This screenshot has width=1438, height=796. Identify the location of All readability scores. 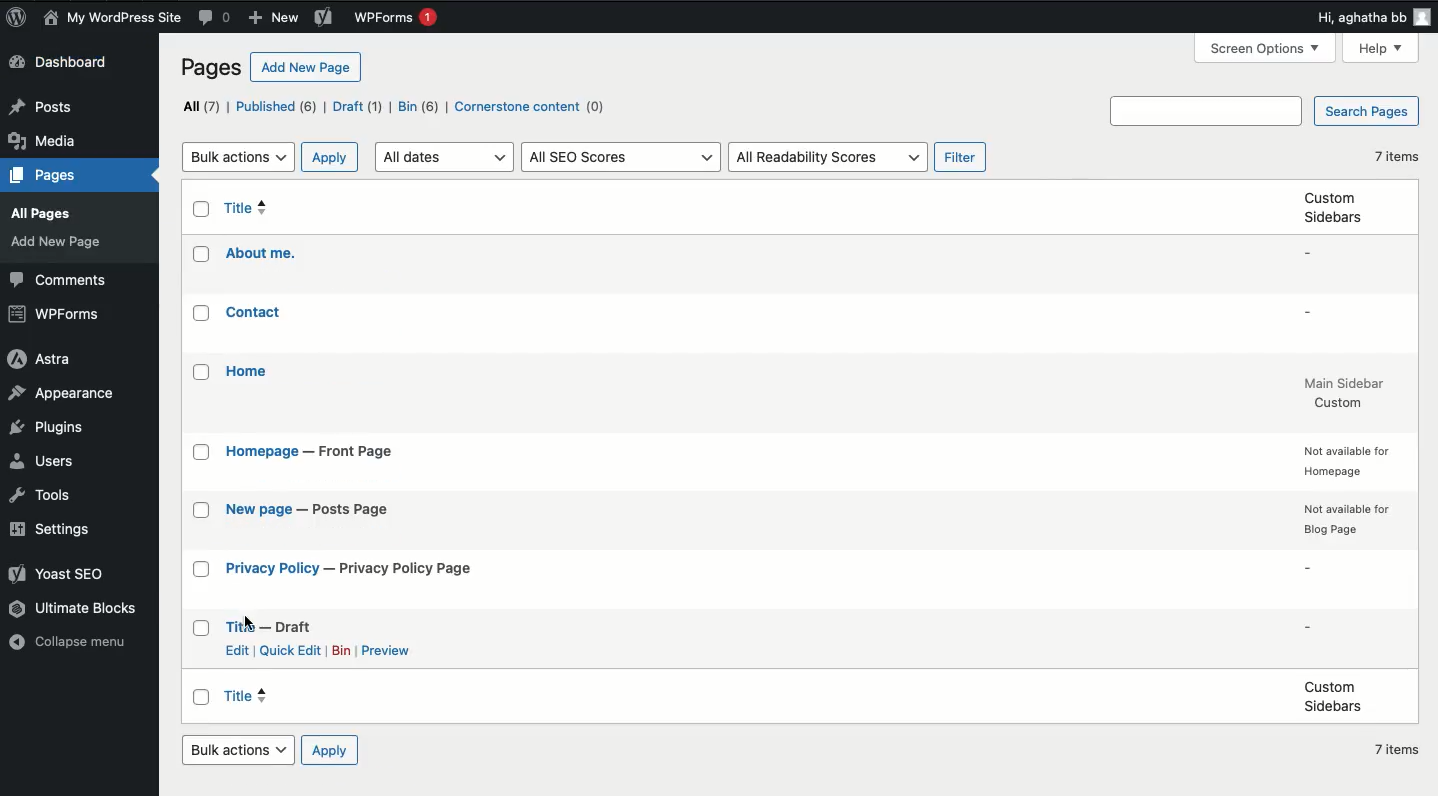
(826, 156).